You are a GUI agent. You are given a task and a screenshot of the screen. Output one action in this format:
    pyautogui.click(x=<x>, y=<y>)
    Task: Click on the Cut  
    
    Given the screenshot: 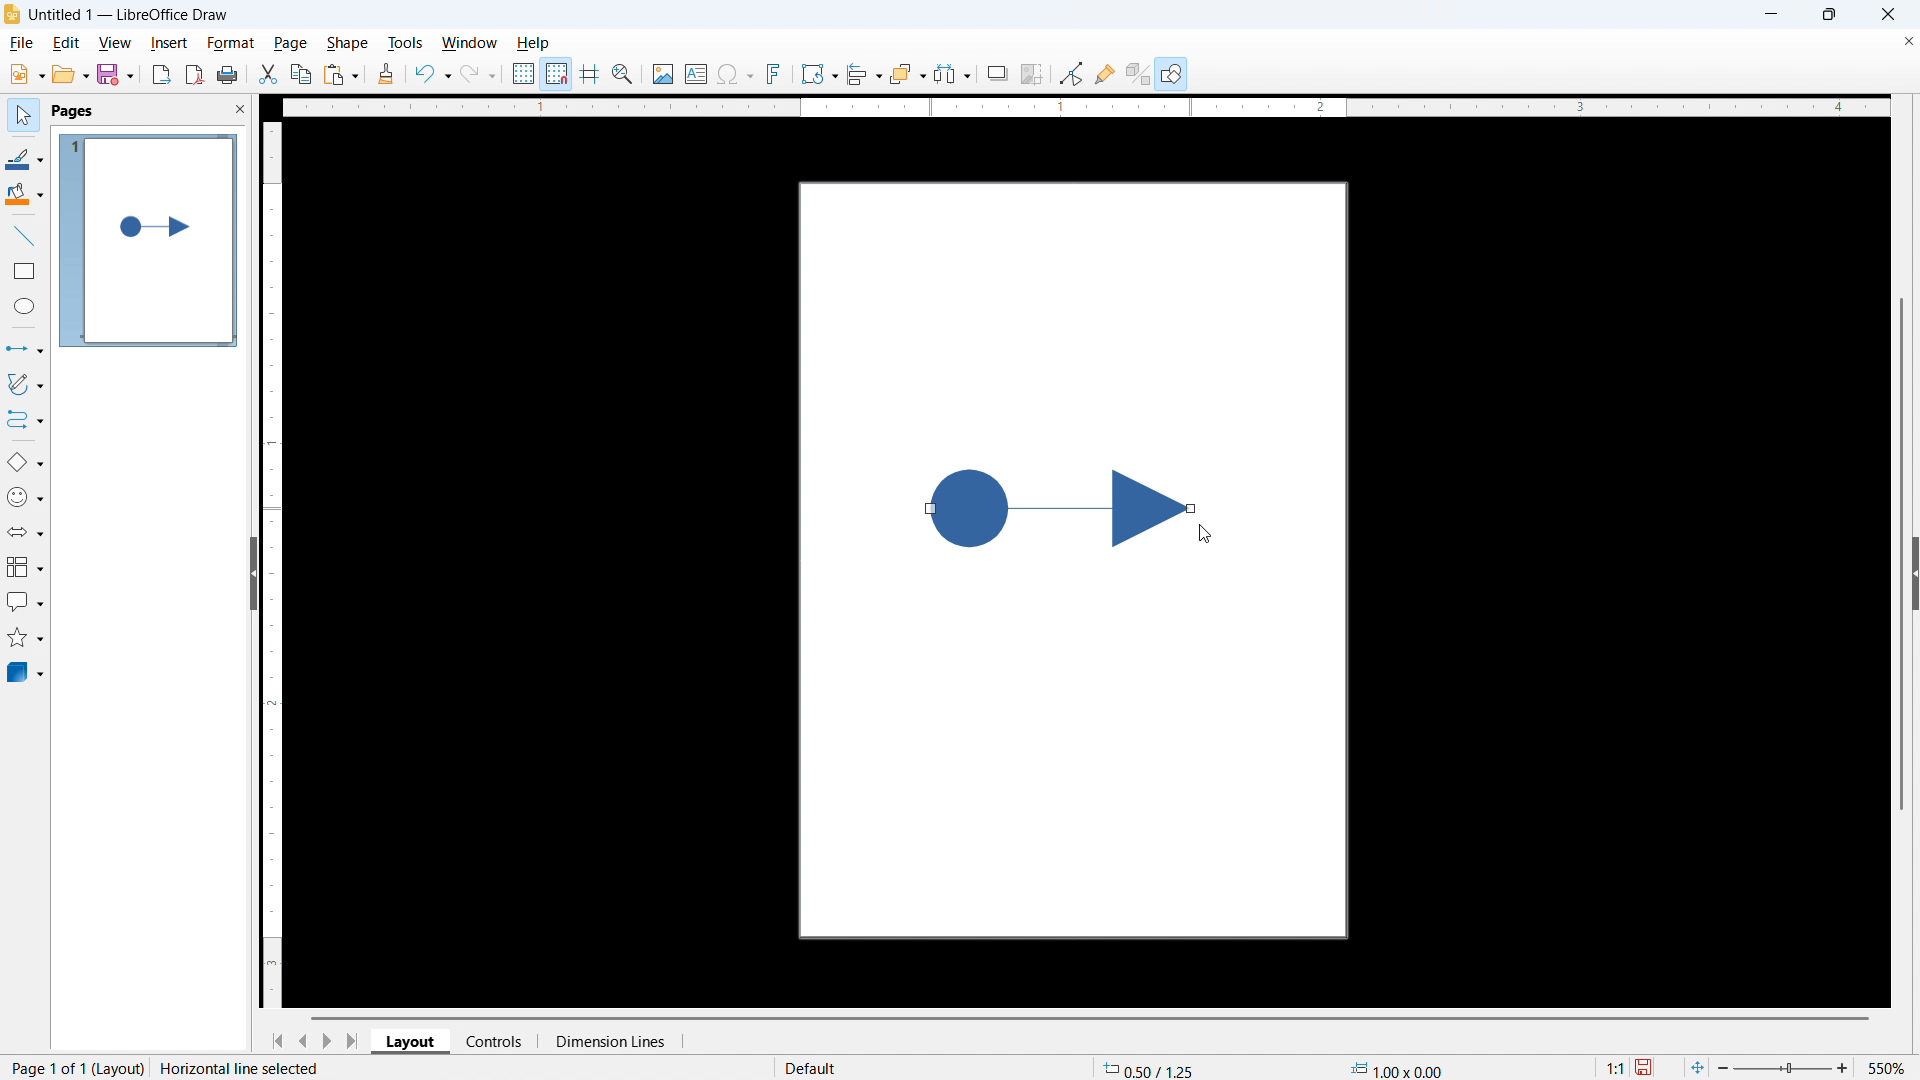 What is the action you would take?
    pyautogui.click(x=269, y=75)
    